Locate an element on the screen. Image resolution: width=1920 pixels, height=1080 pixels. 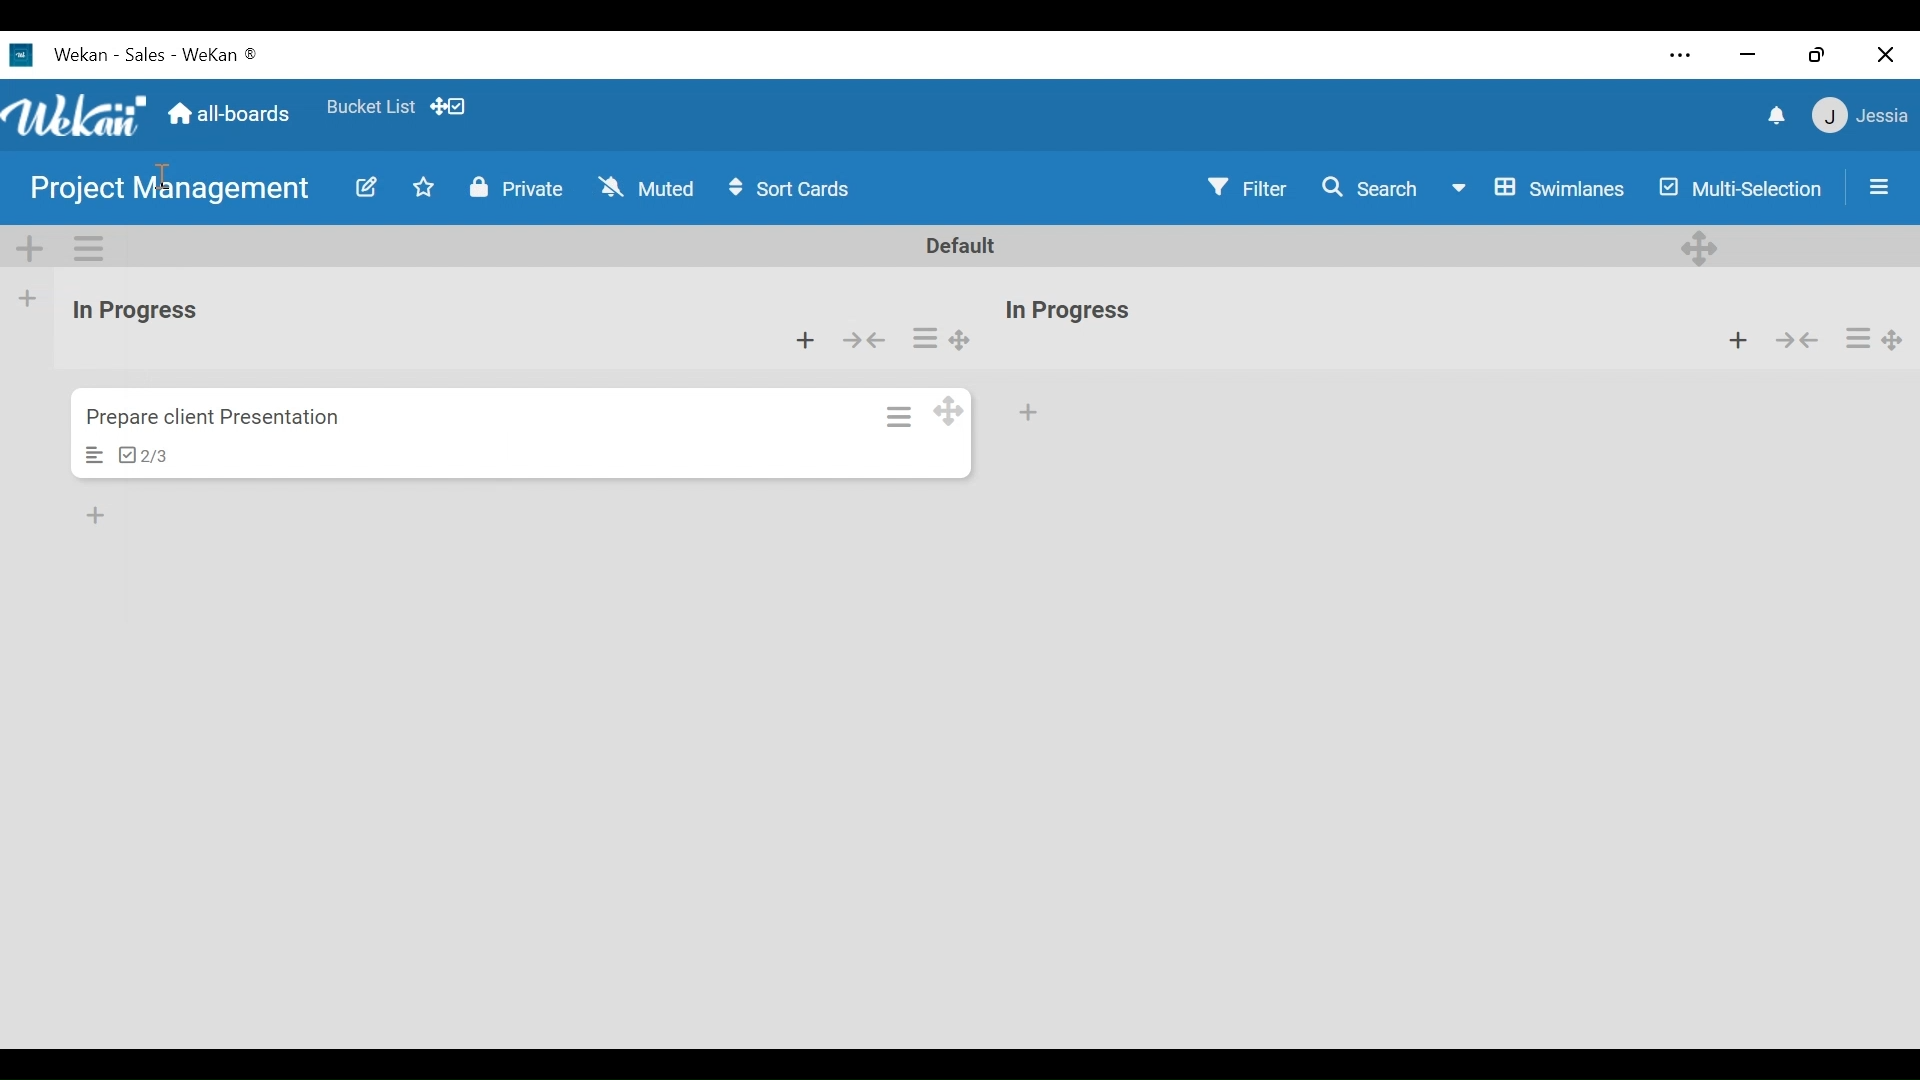
List Title is located at coordinates (137, 310).